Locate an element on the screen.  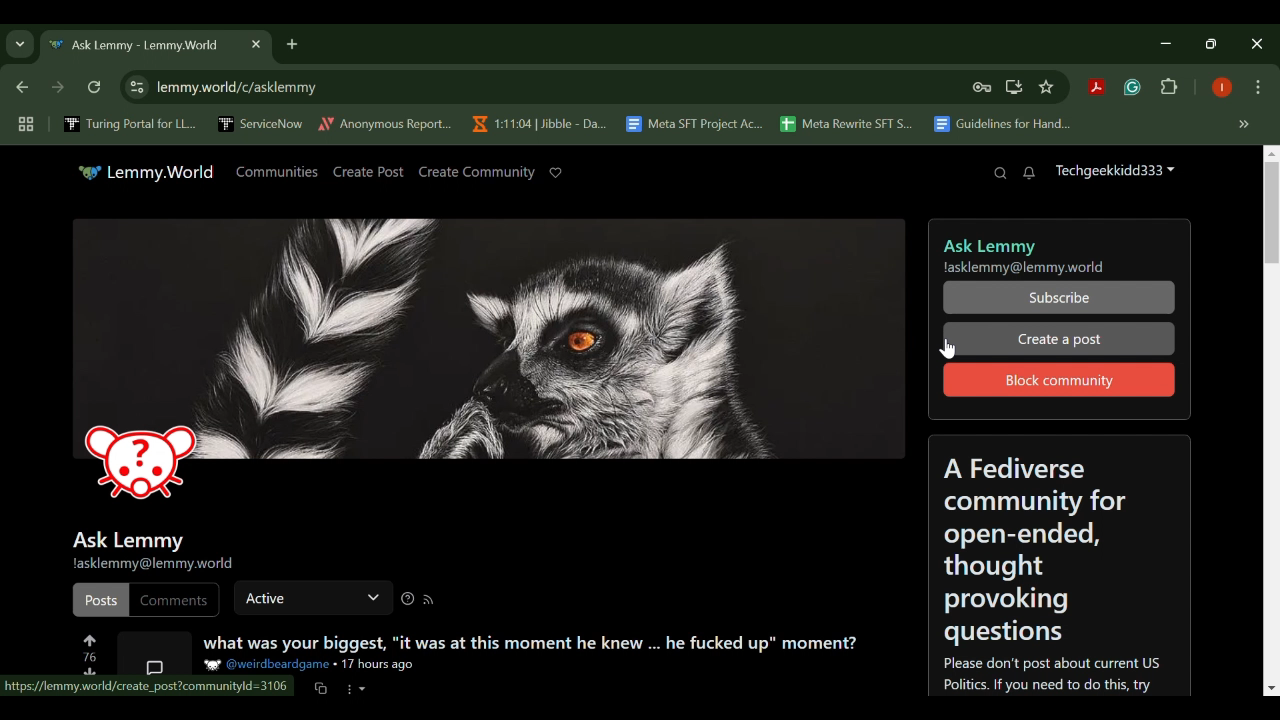
lemmy.world/c/asklemmy is located at coordinates (220, 87).